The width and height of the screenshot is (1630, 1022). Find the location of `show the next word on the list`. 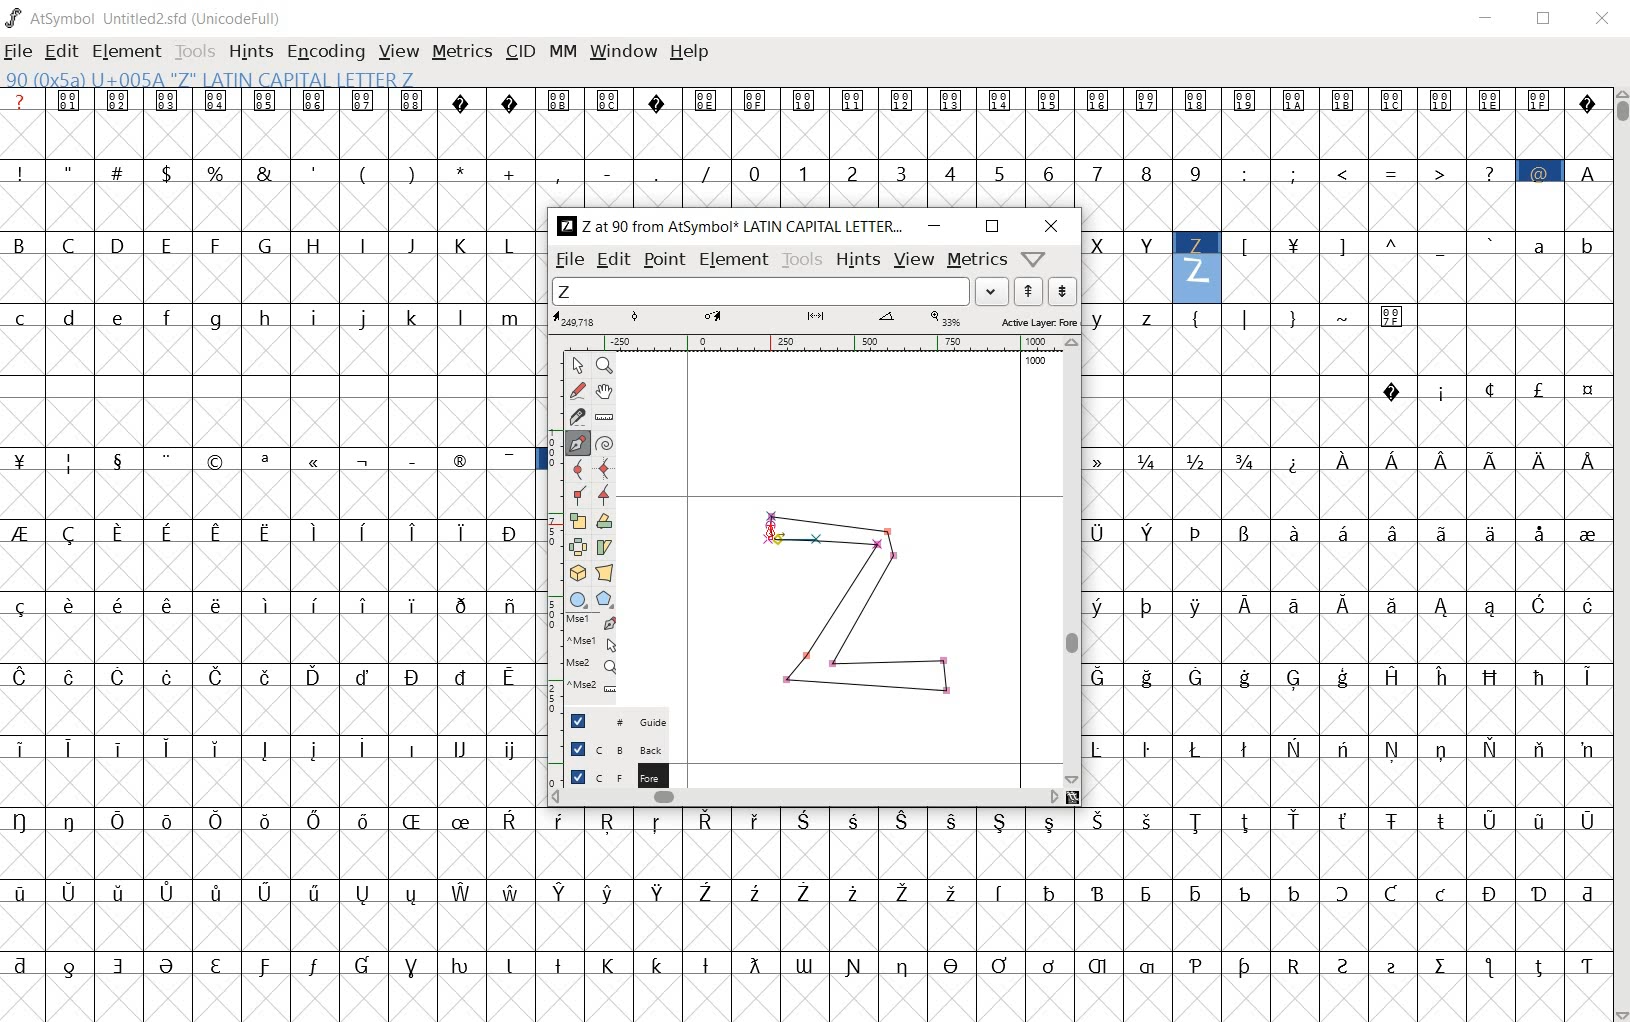

show the next word on the list is located at coordinates (1027, 292).